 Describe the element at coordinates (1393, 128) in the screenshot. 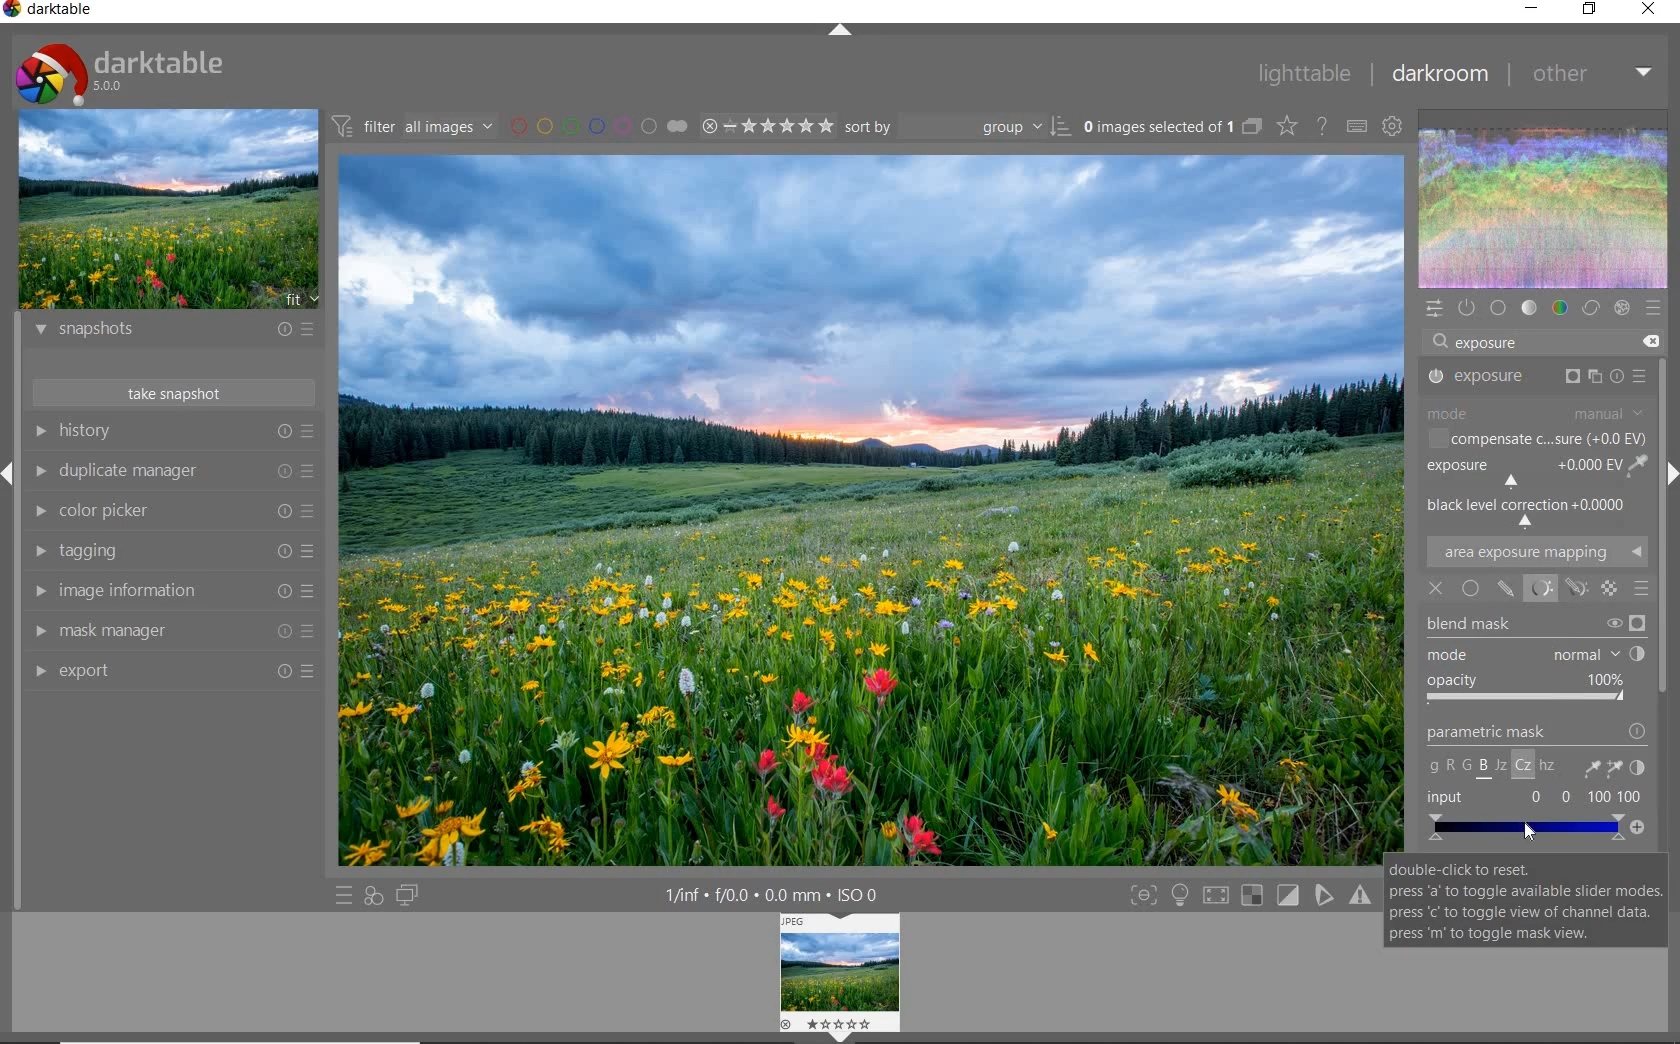

I see `show global preferences` at that location.